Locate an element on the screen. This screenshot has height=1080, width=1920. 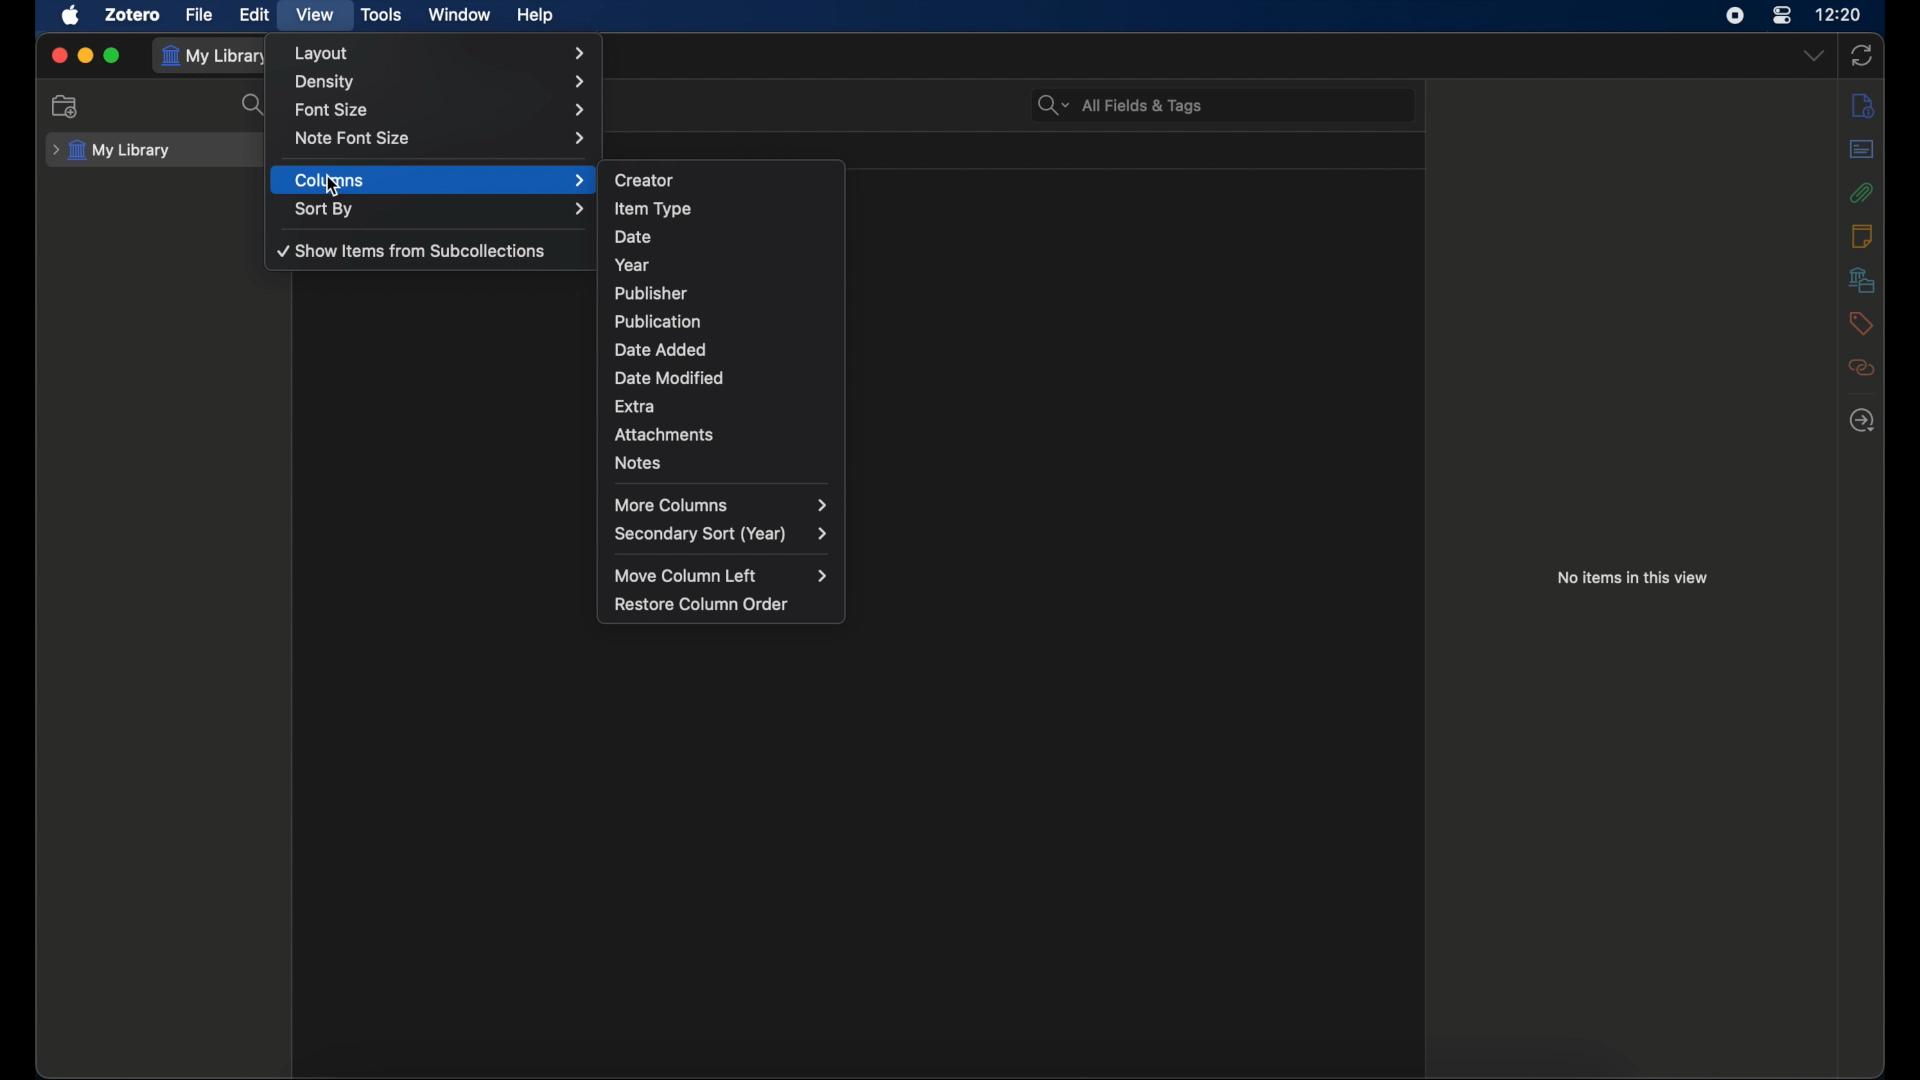
columns is located at coordinates (438, 181).